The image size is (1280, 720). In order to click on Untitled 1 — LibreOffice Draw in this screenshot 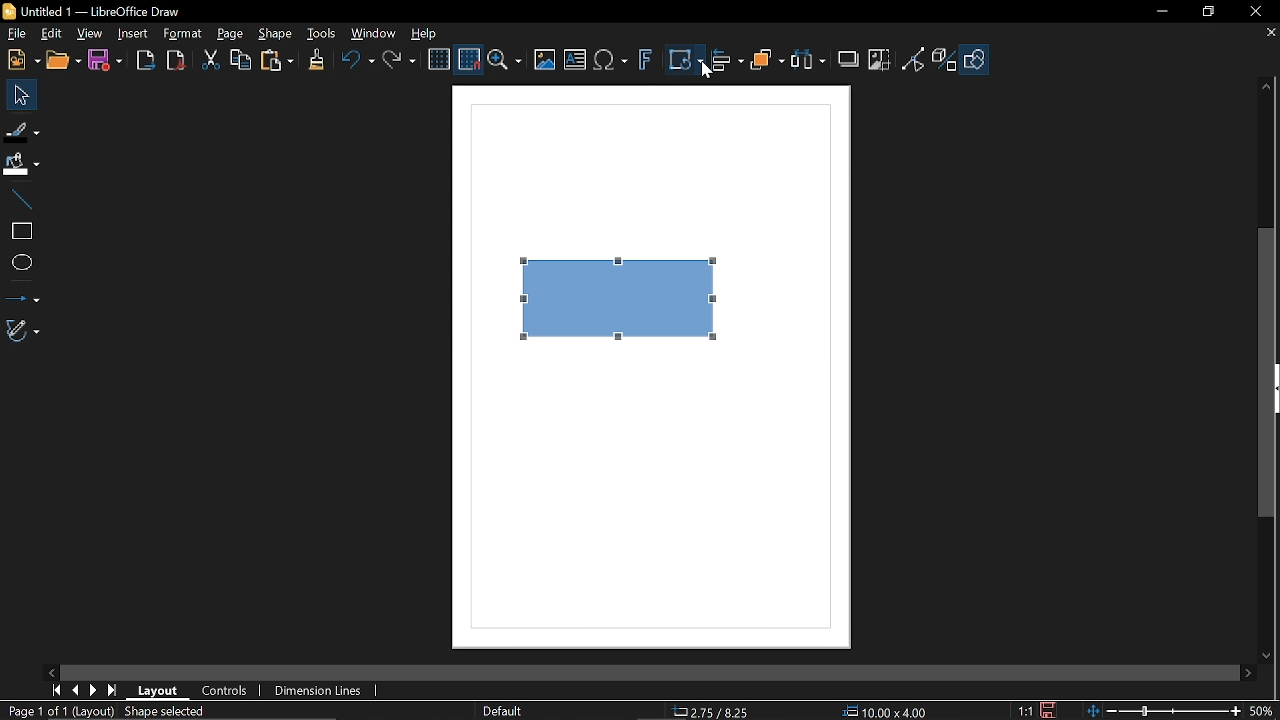, I will do `click(108, 11)`.